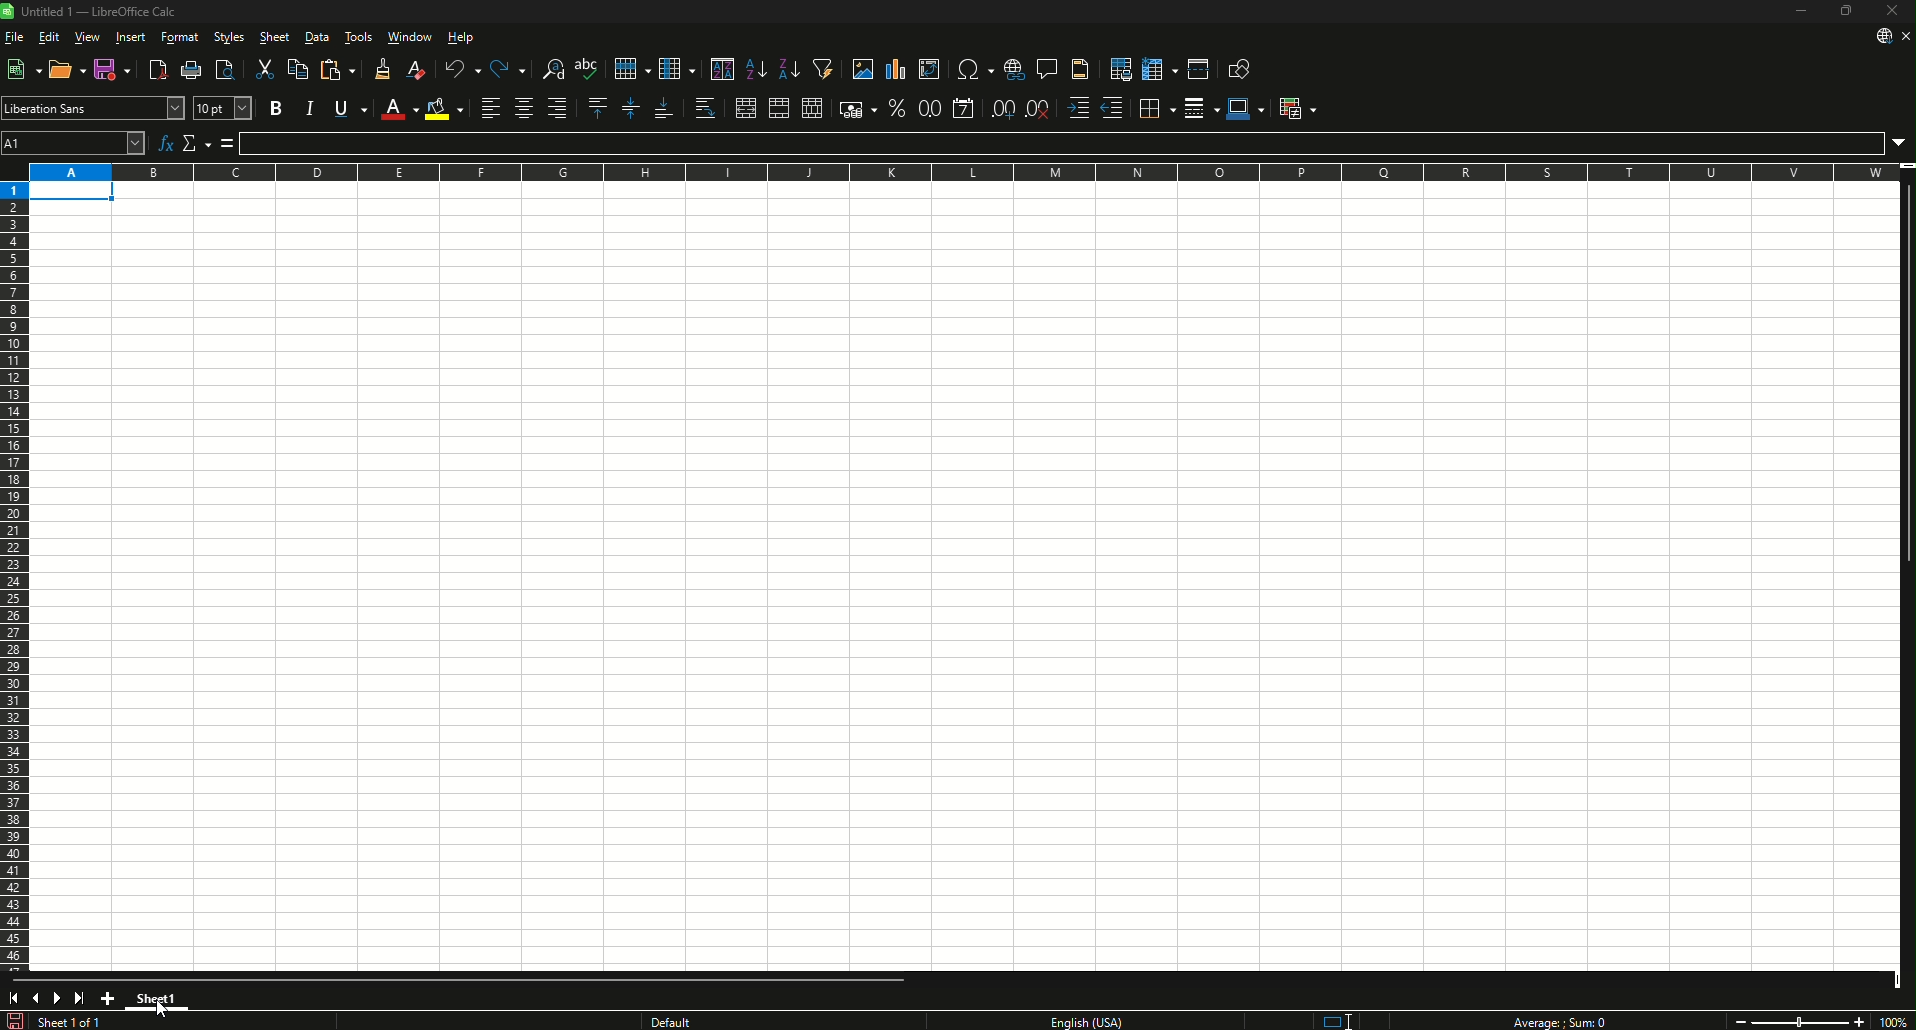 This screenshot has height=1030, width=1916. Describe the element at coordinates (509, 69) in the screenshot. I see `Redo` at that location.